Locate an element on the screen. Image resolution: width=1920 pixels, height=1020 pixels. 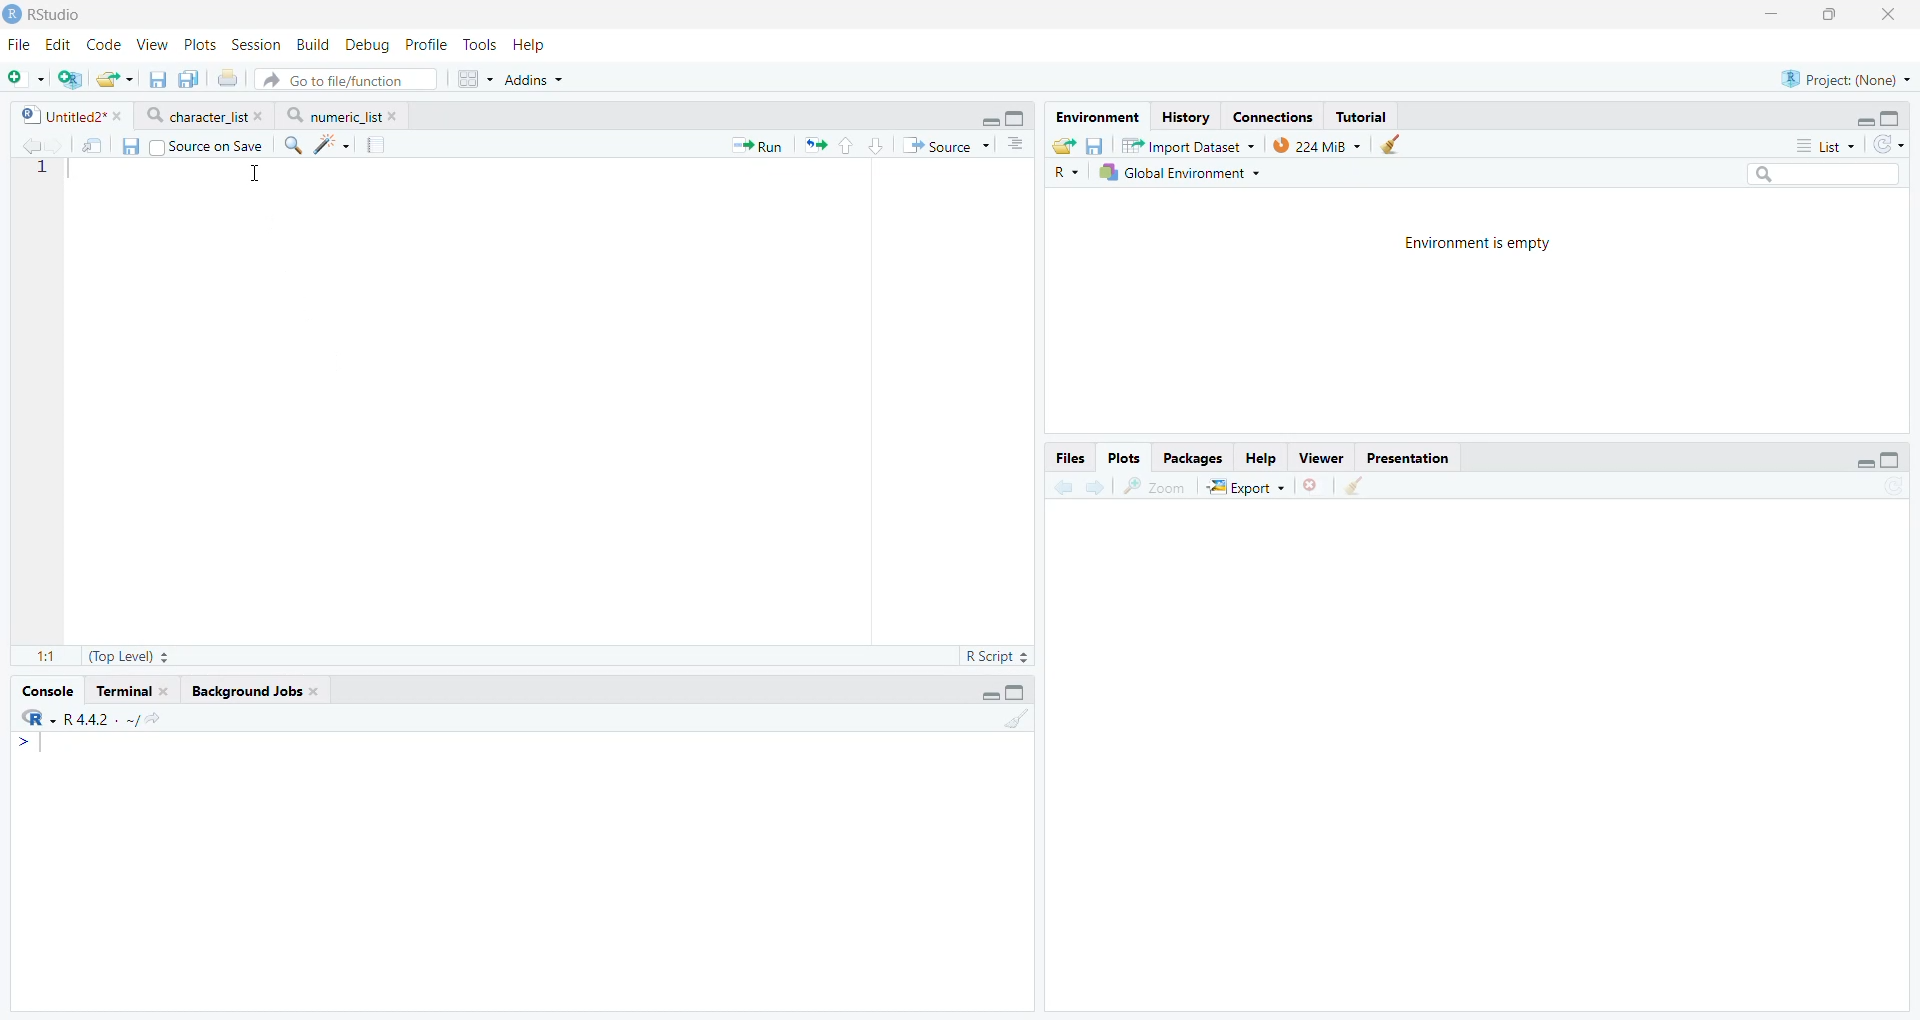
Plots is located at coordinates (1126, 455).